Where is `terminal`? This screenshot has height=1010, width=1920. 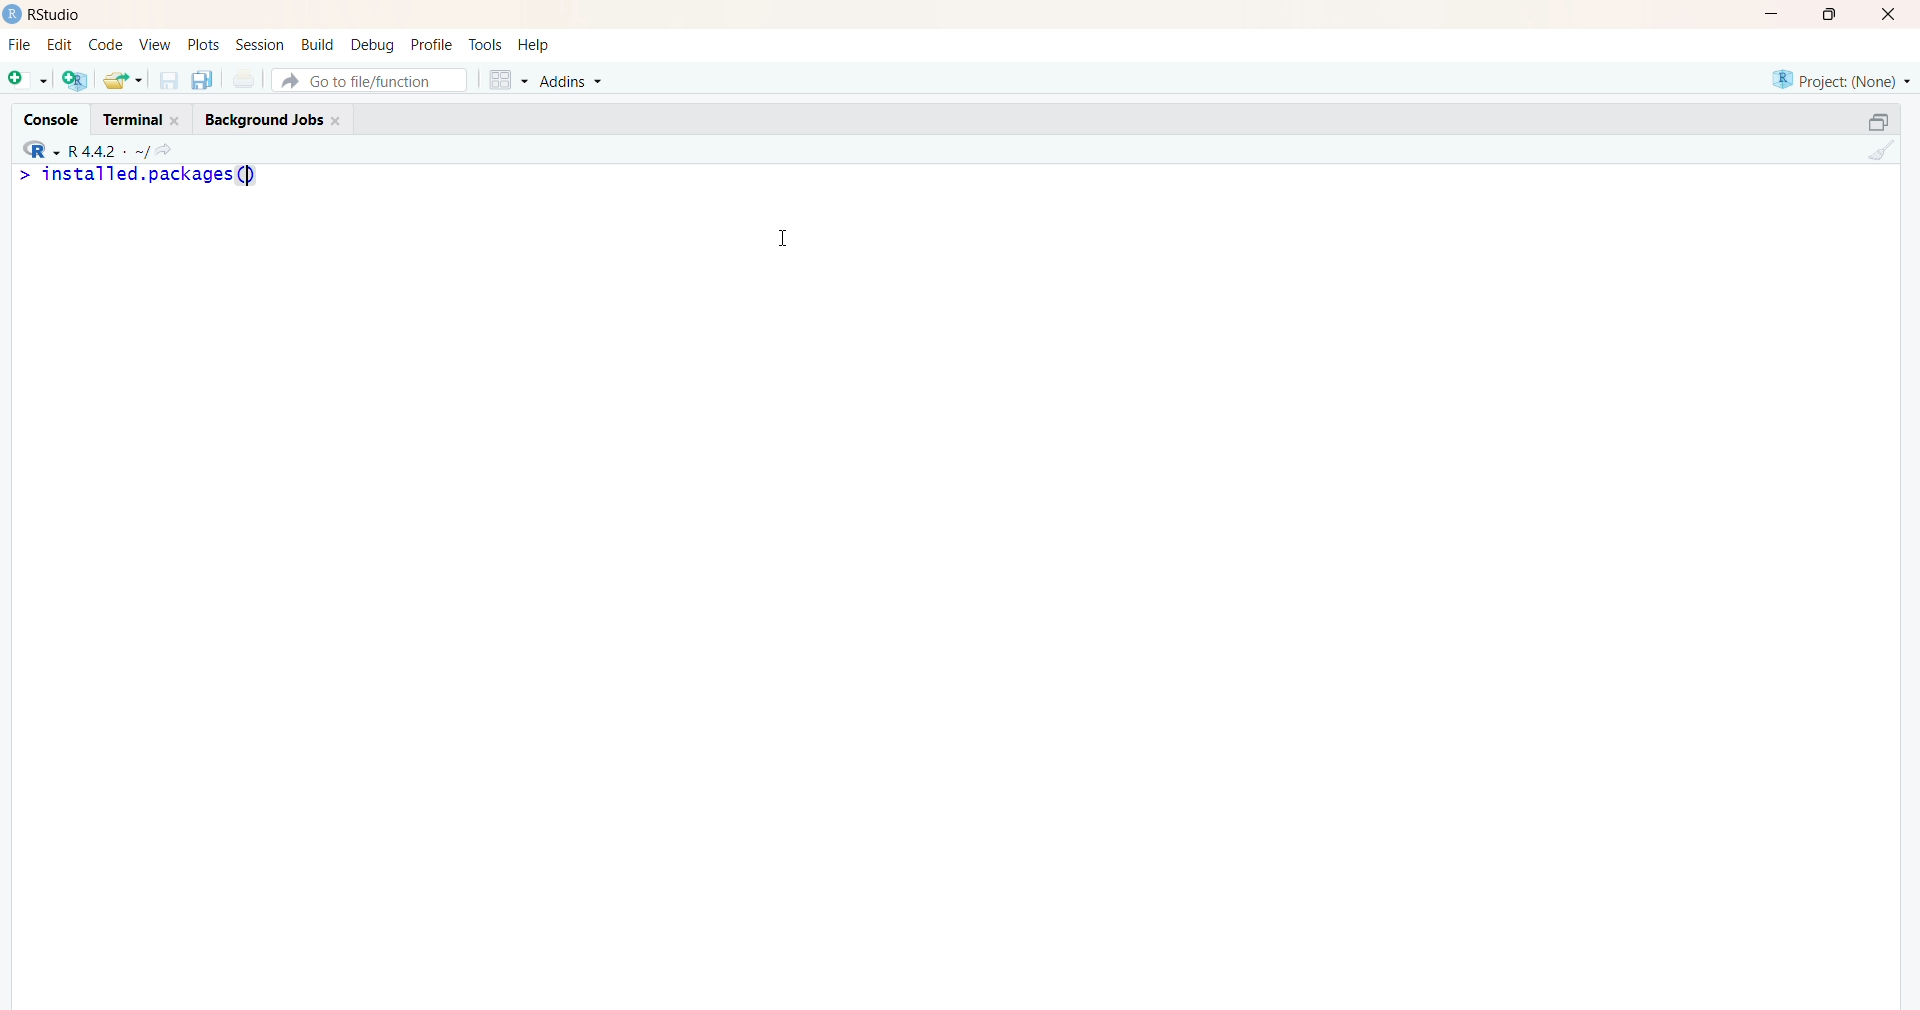
terminal is located at coordinates (141, 118).